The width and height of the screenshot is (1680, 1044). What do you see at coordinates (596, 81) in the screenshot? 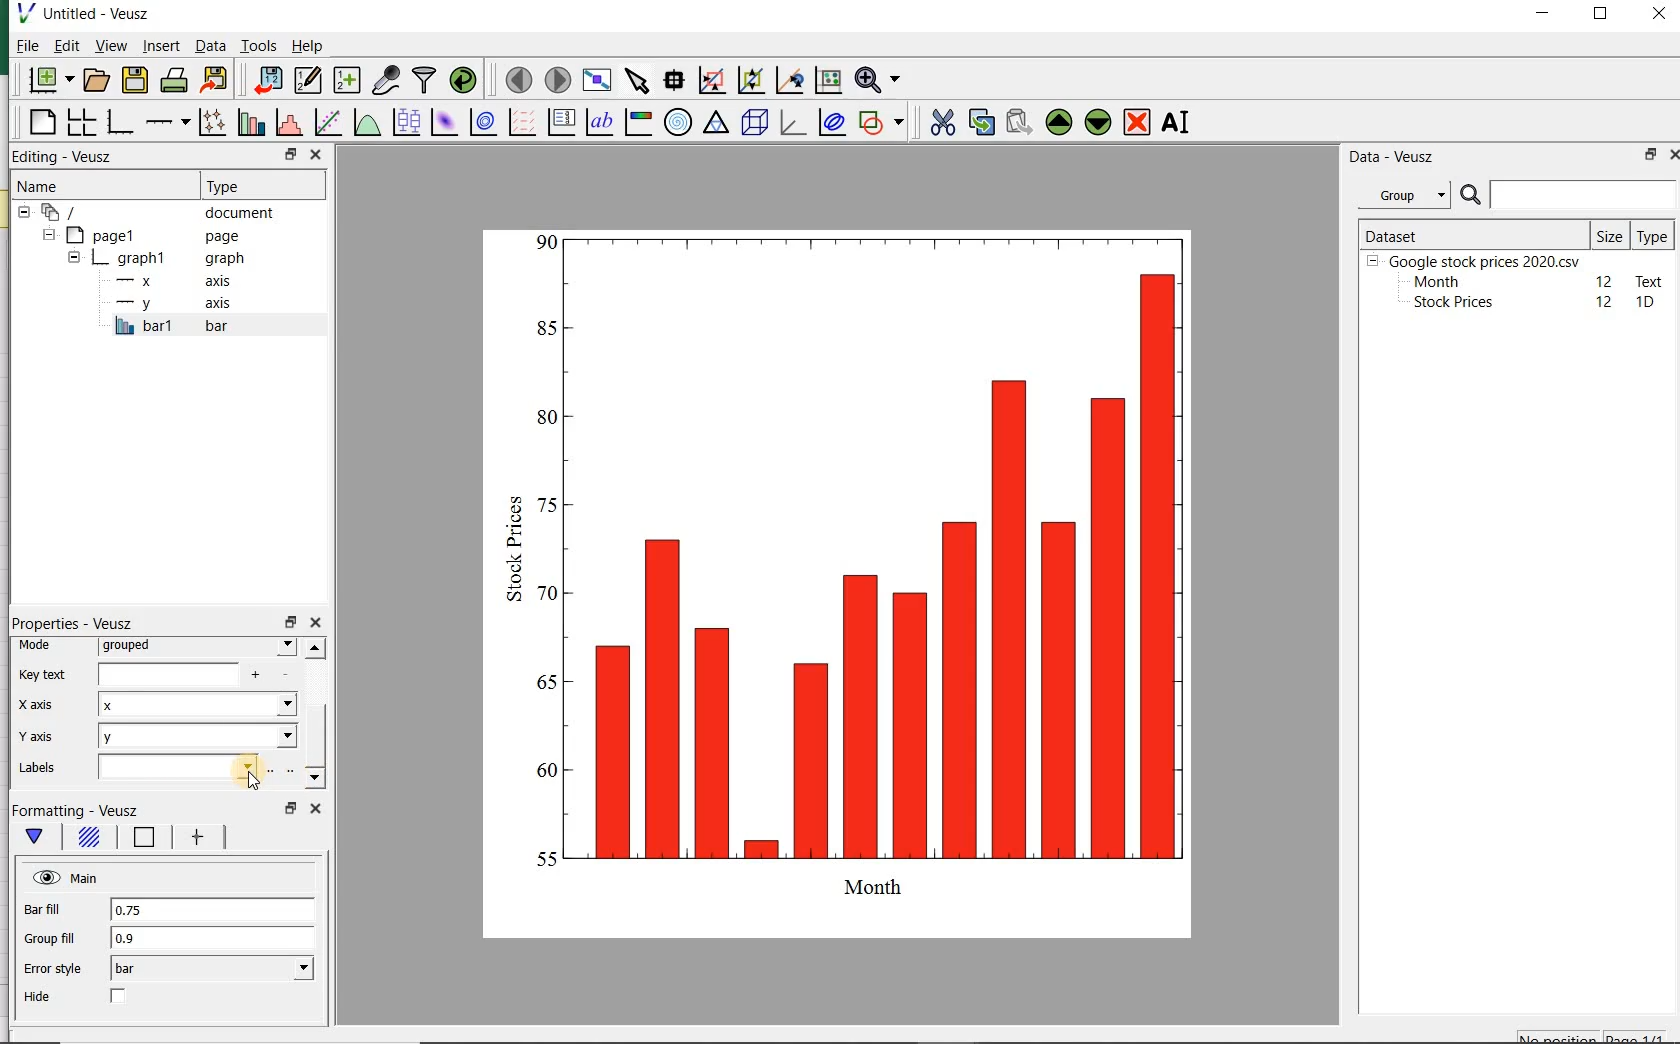
I see `view plot full screen` at bounding box center [596, 81].